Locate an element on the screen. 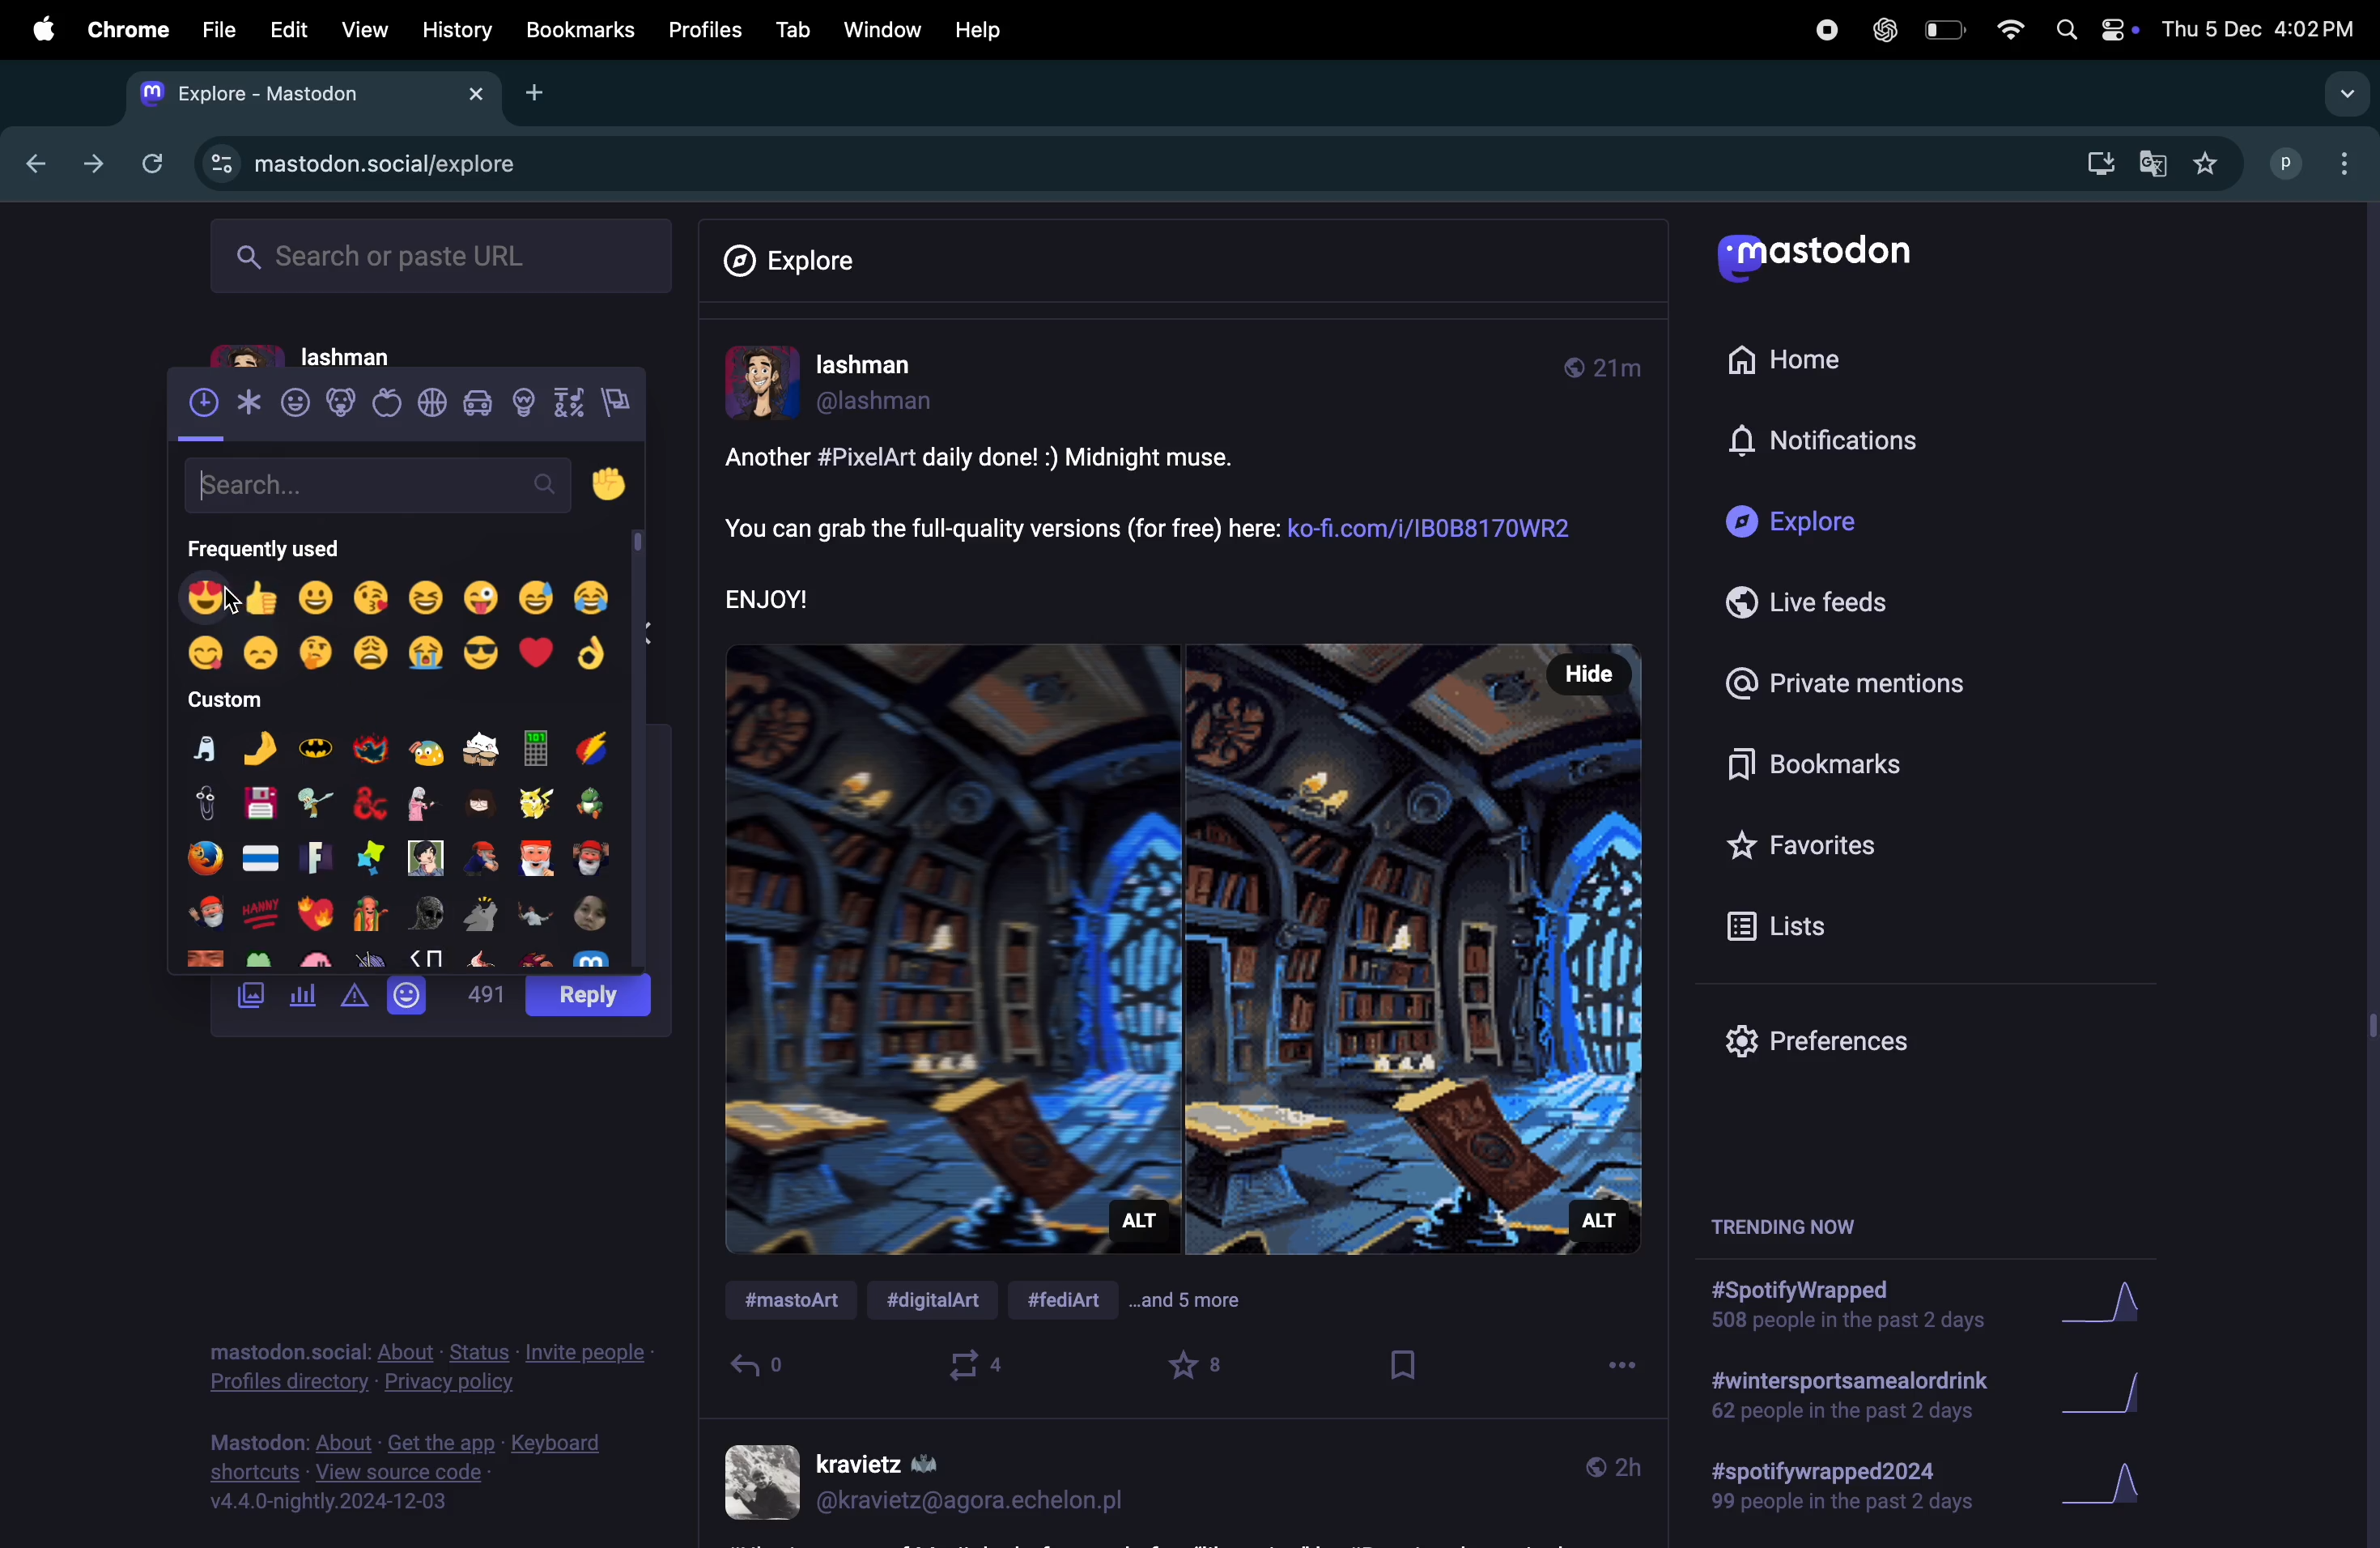 Image resolution: width=2380 pixels, height=1548 pixels. frequently used is located at coordinates (278, 550).